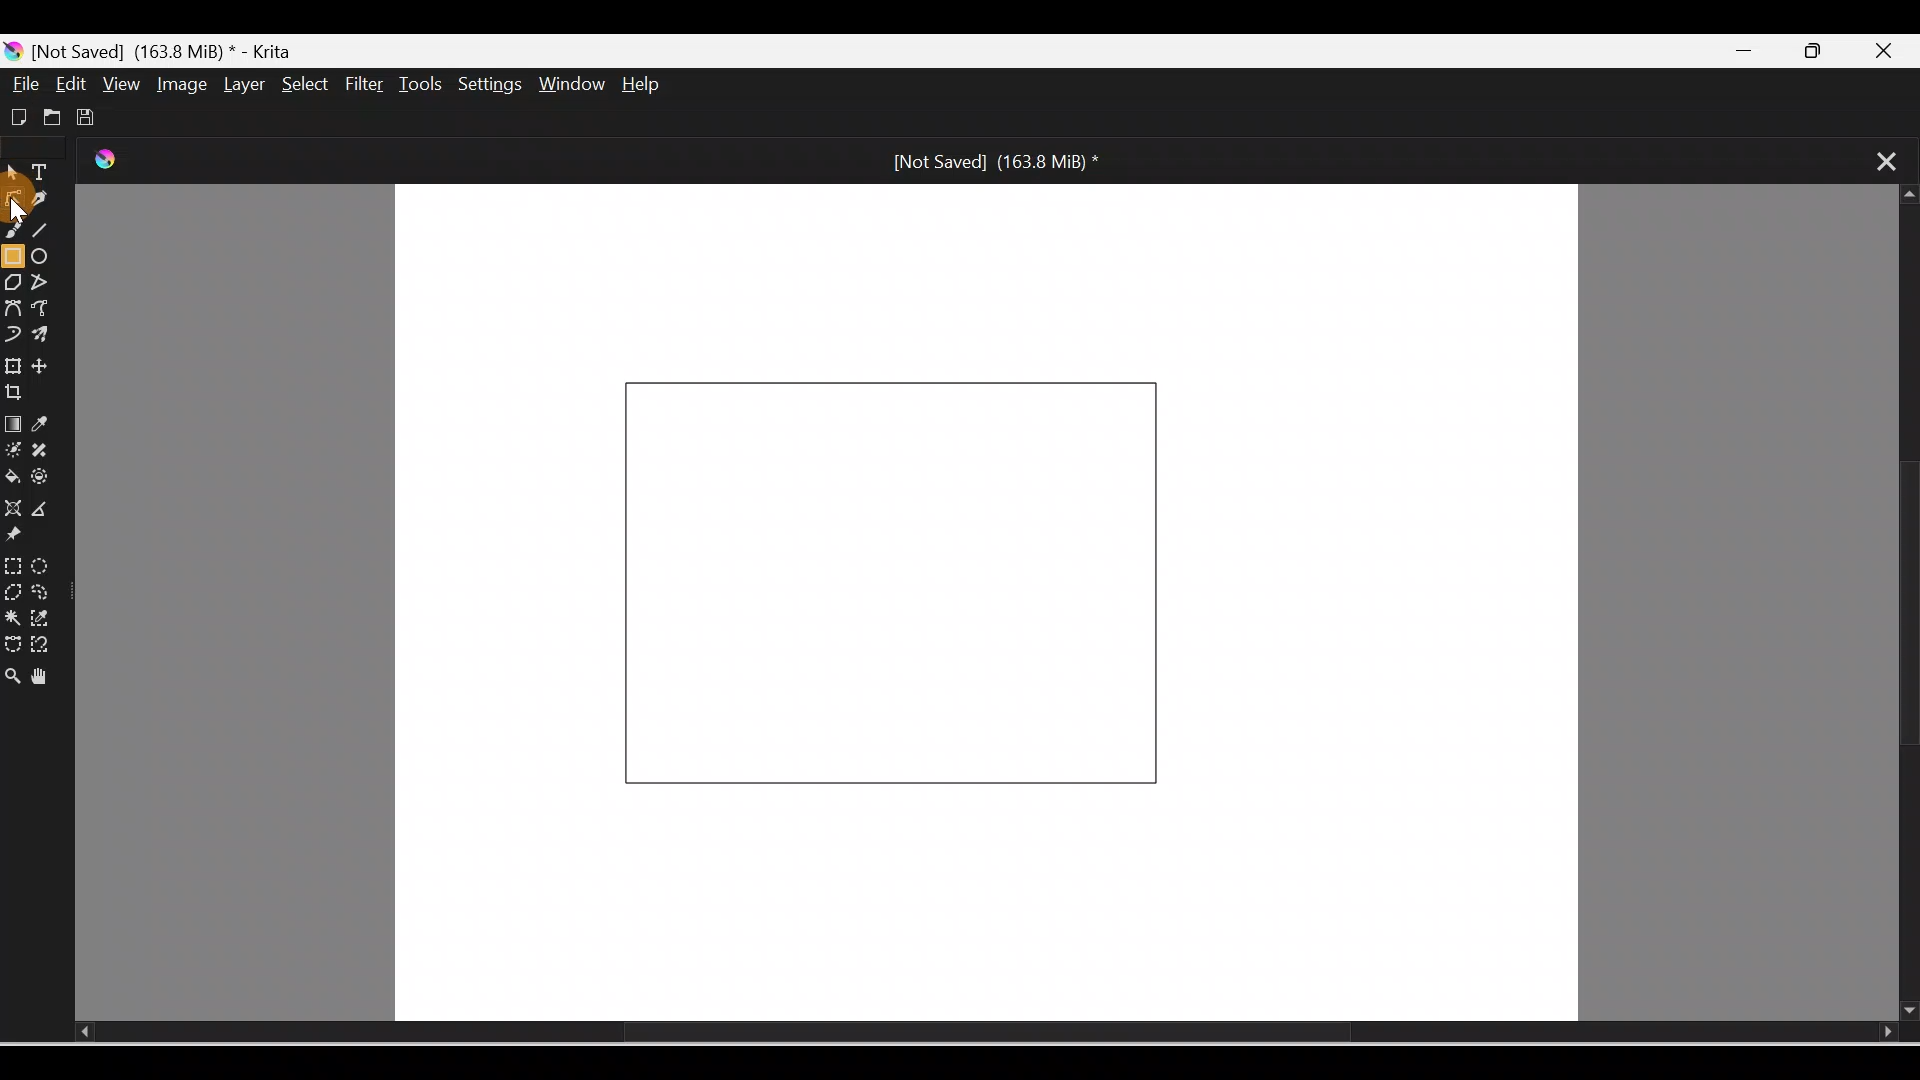 This screenshot has height=1080, width=1920. Describe the element at coordinates (44, 337) in the screenshot. I see `Multibrush tool` at that location.